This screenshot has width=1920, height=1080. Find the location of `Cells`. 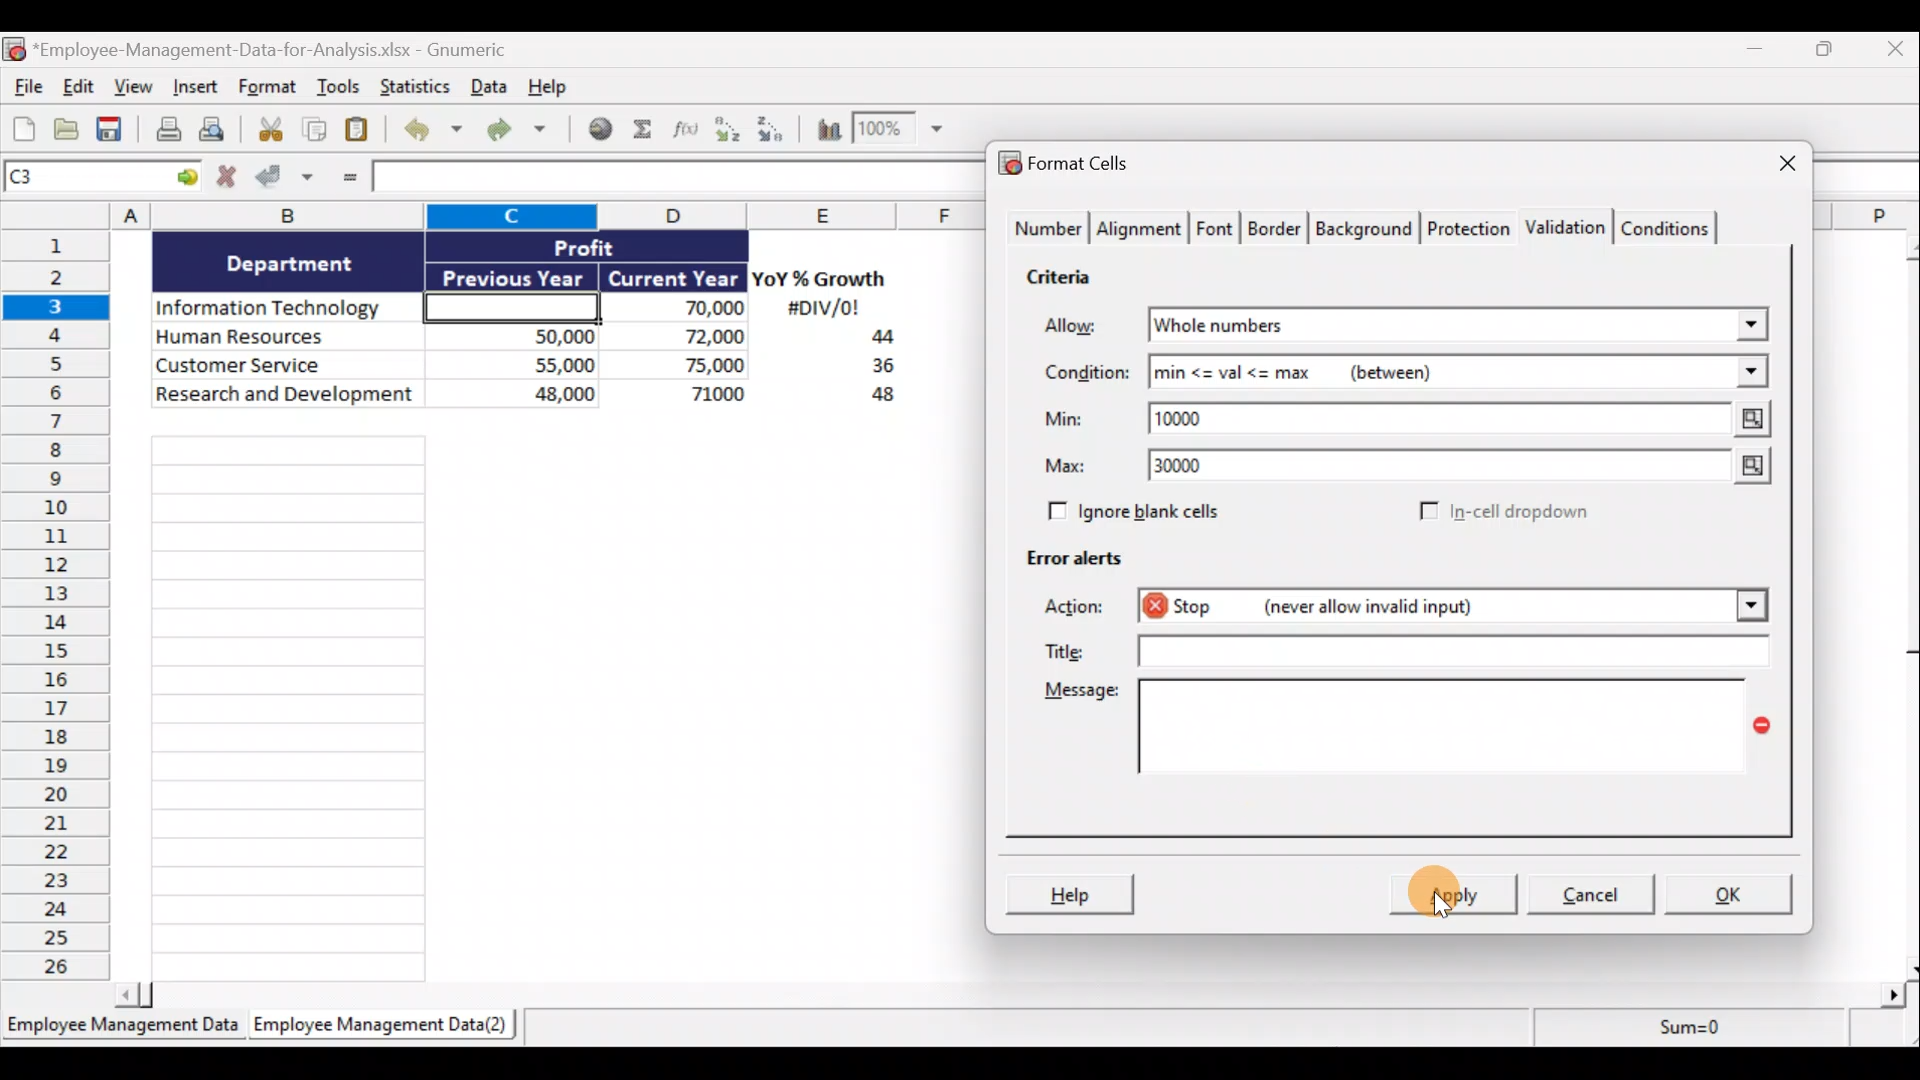

Cells is located at coordinates (538, 700).